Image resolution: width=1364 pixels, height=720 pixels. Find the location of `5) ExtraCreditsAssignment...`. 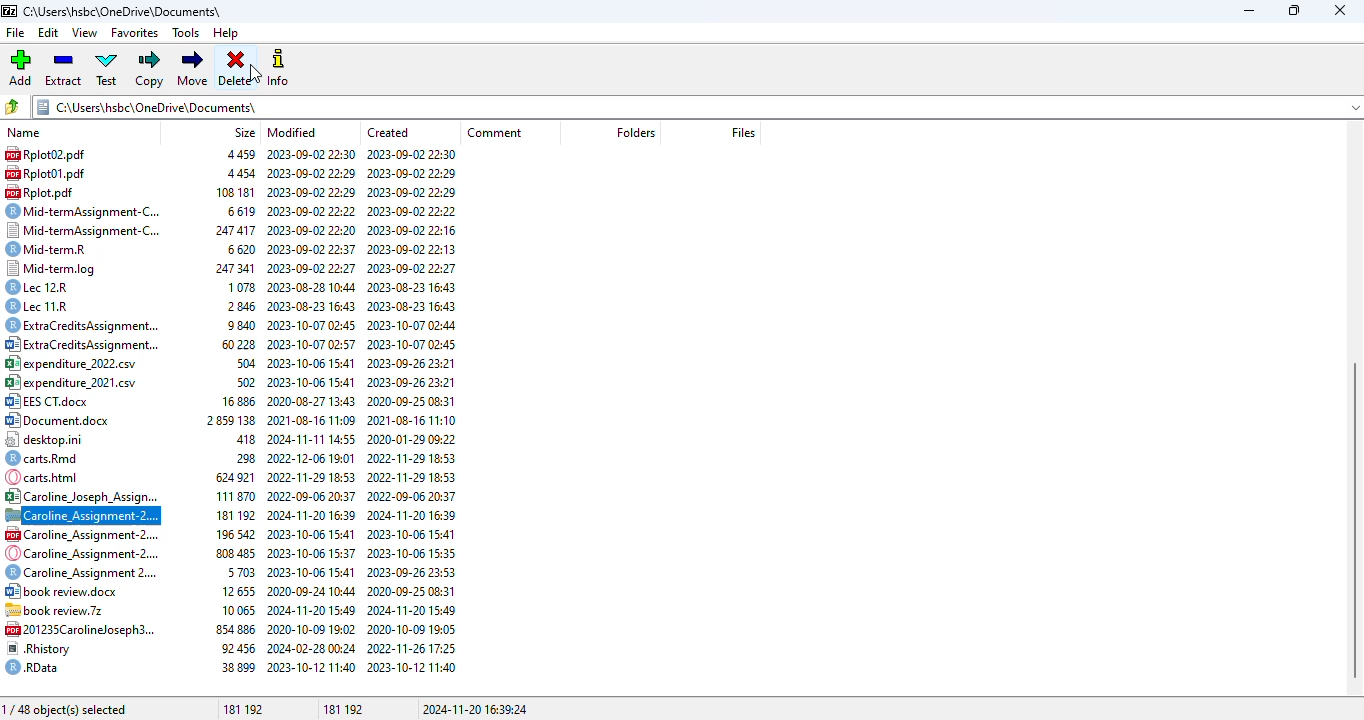

5) ExtraCreditsAssignment... is located at coordinates (80, 344).